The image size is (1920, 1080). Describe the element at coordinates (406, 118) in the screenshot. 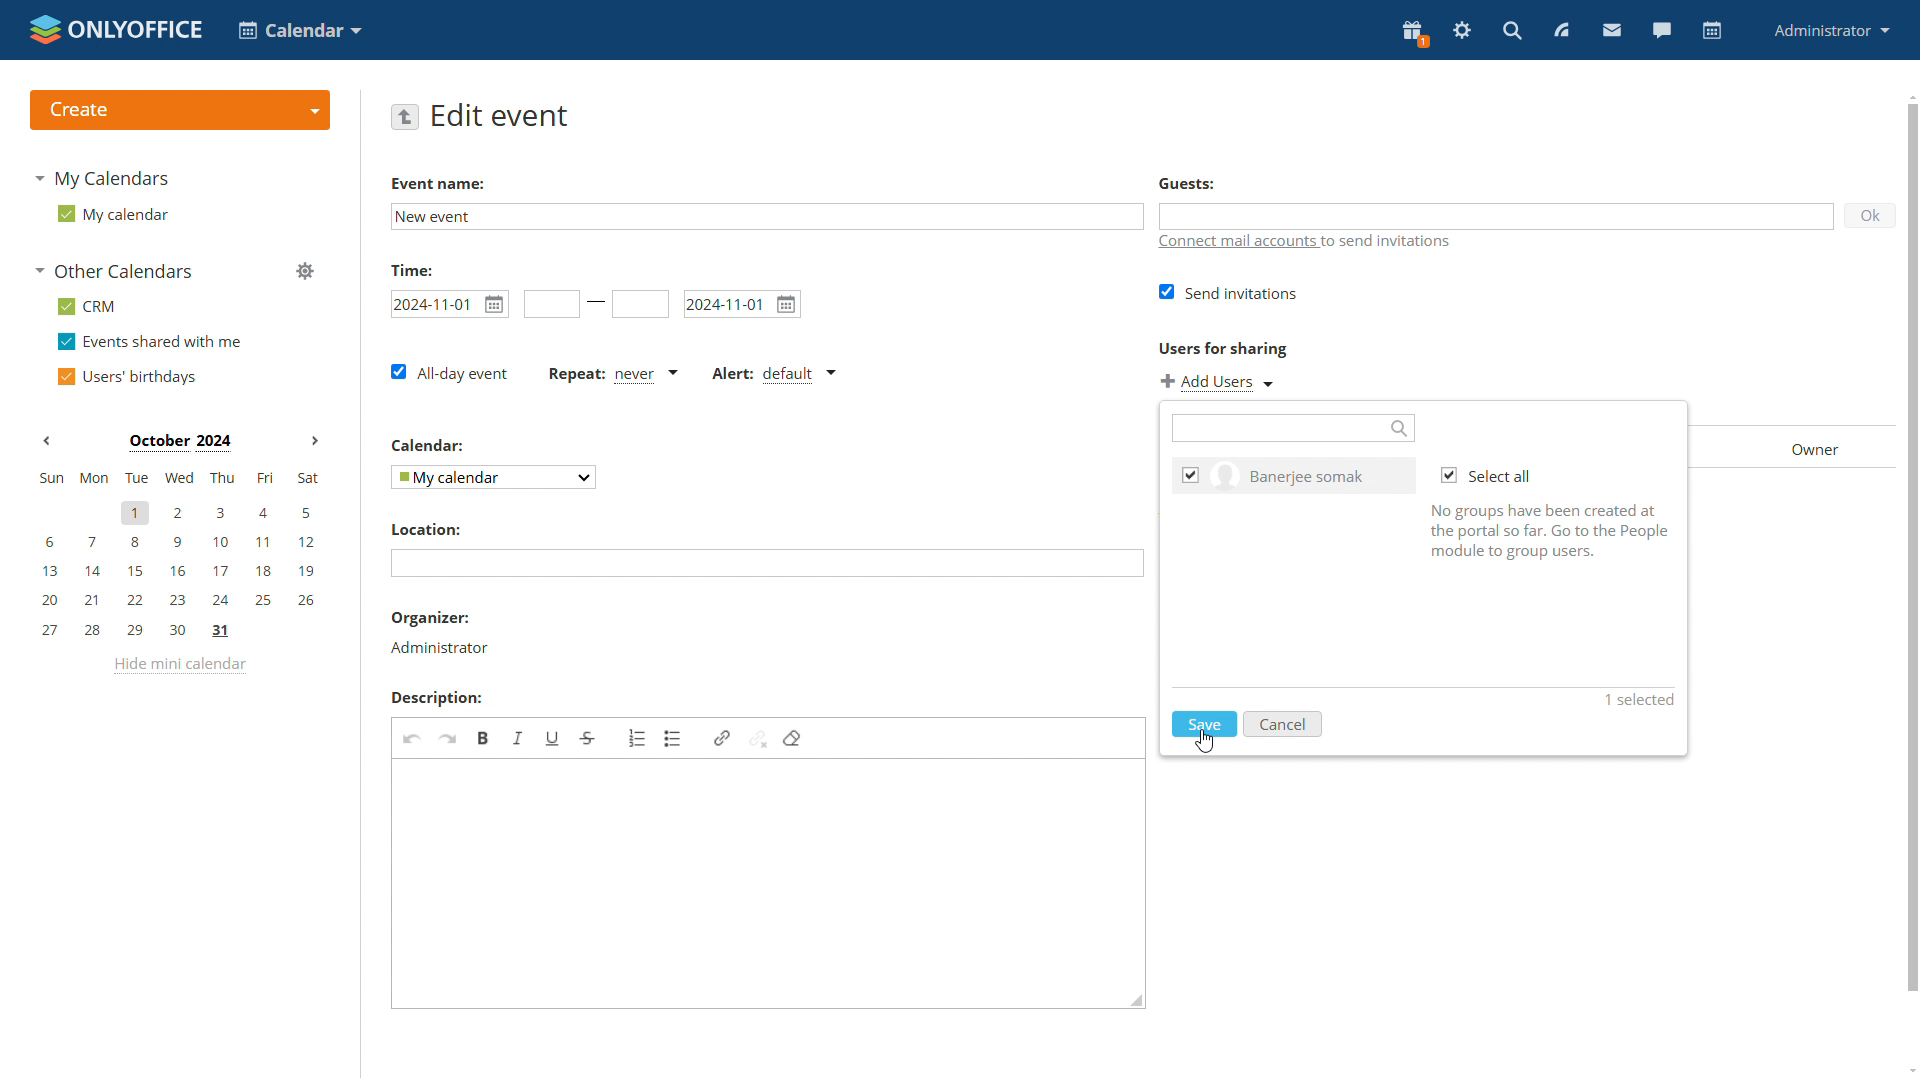

I see `go back` at that location.